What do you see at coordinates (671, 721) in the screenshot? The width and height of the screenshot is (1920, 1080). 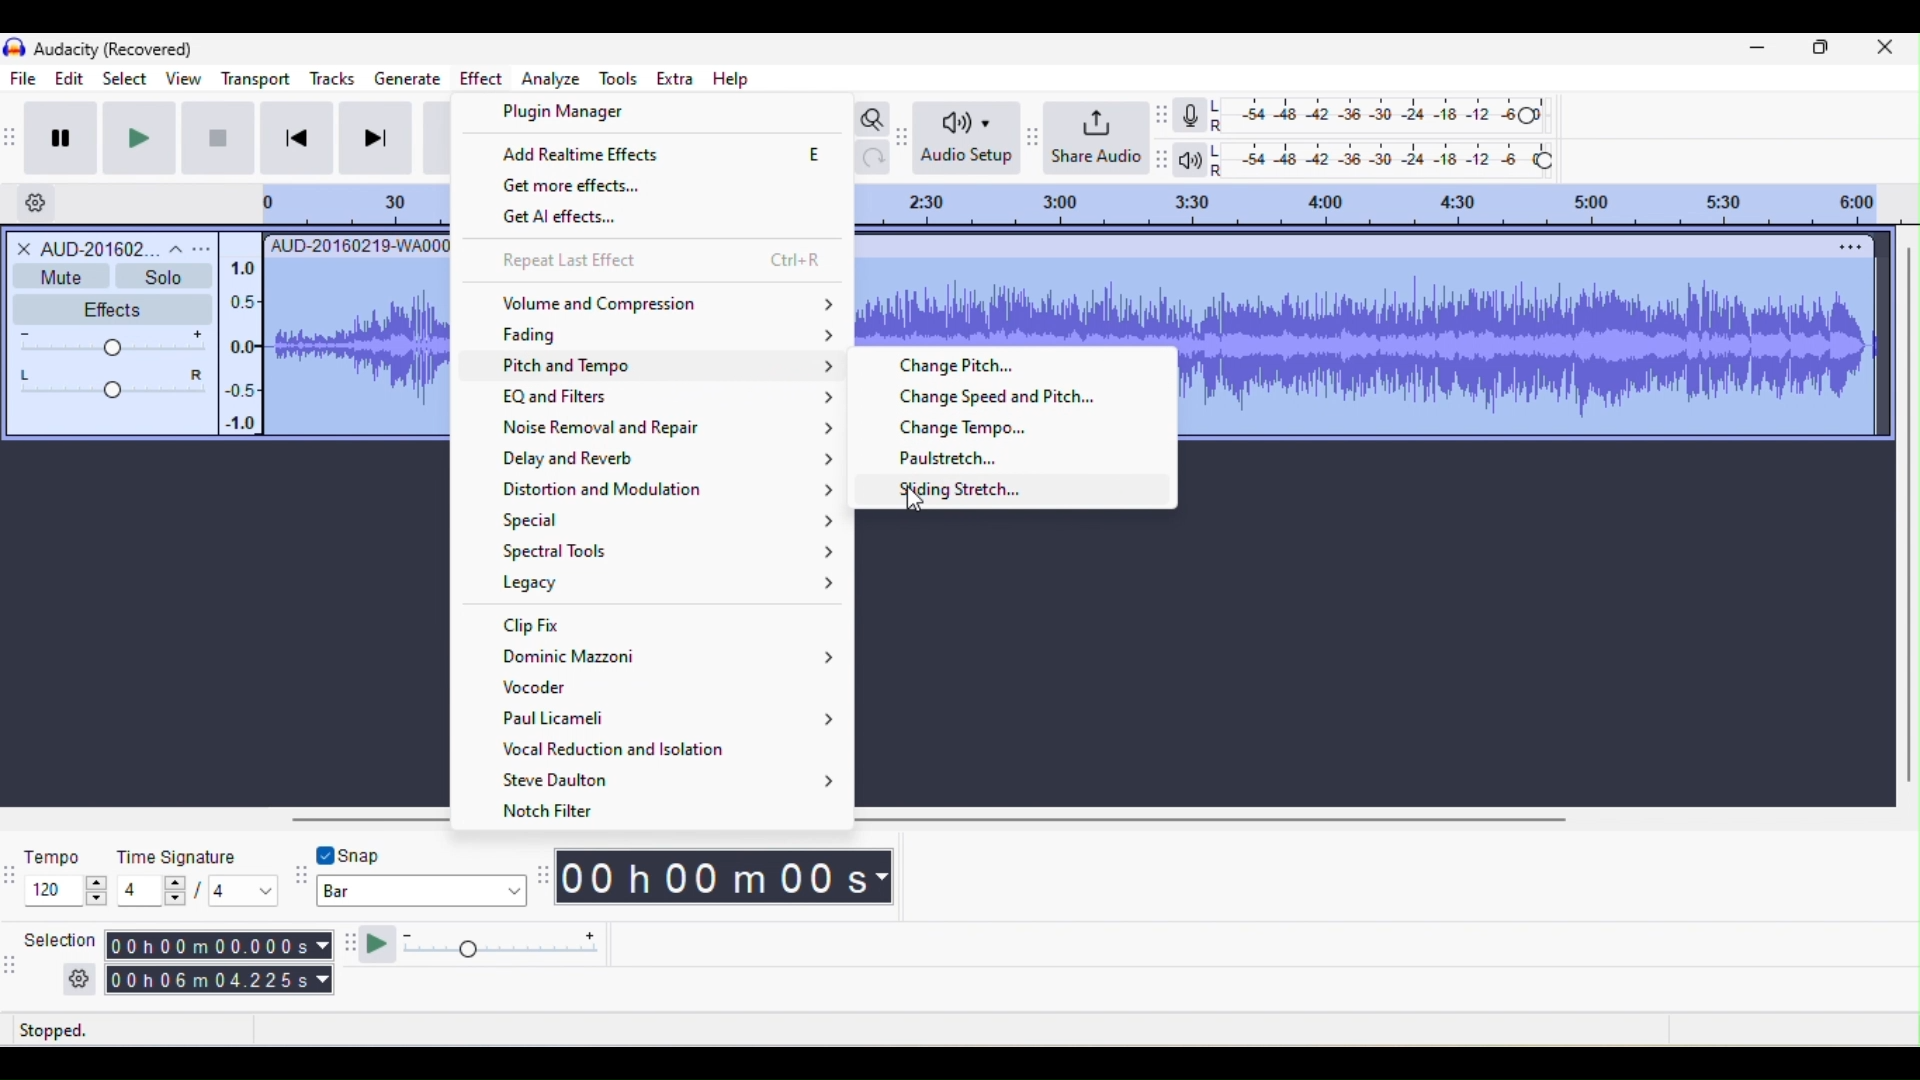 I see `paul licameli` at bounding box center [671, 721].